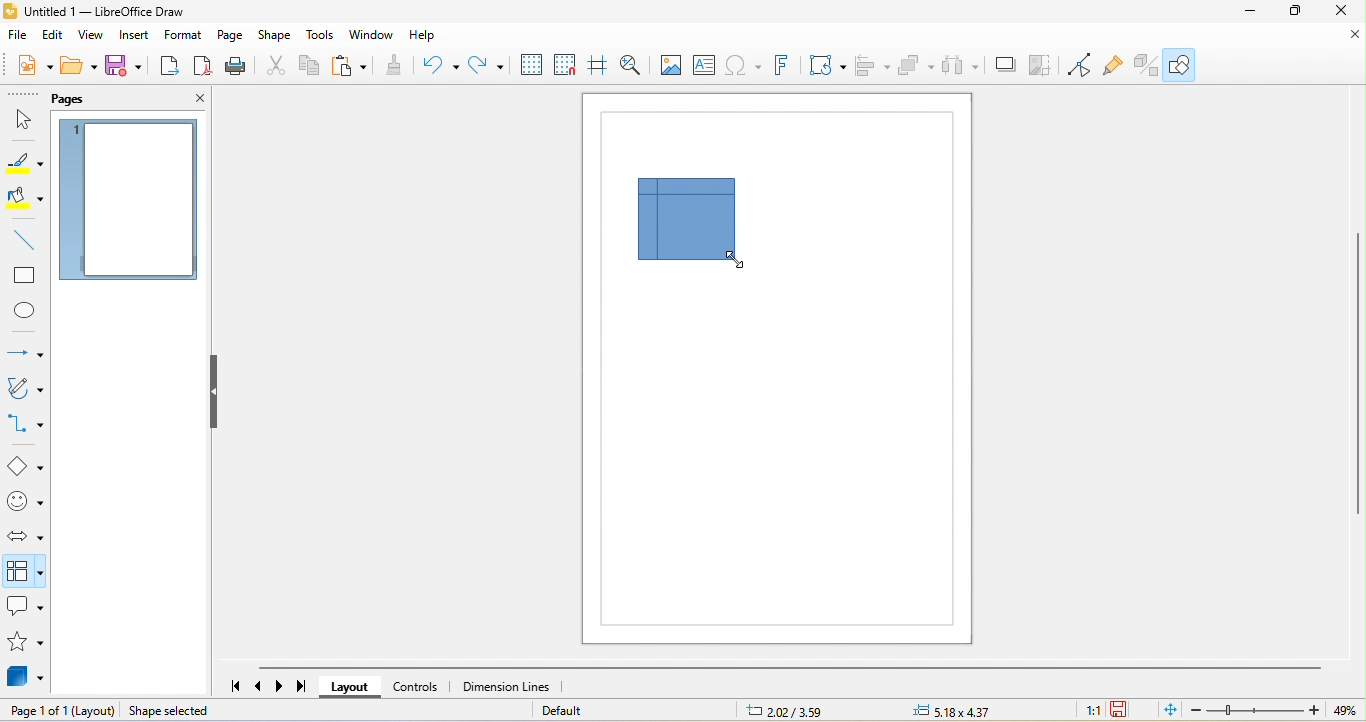 Image resolution: width=1366 pixels, height=722 pixels. I want to click on toggle point edit mode, so click(1084, 66).